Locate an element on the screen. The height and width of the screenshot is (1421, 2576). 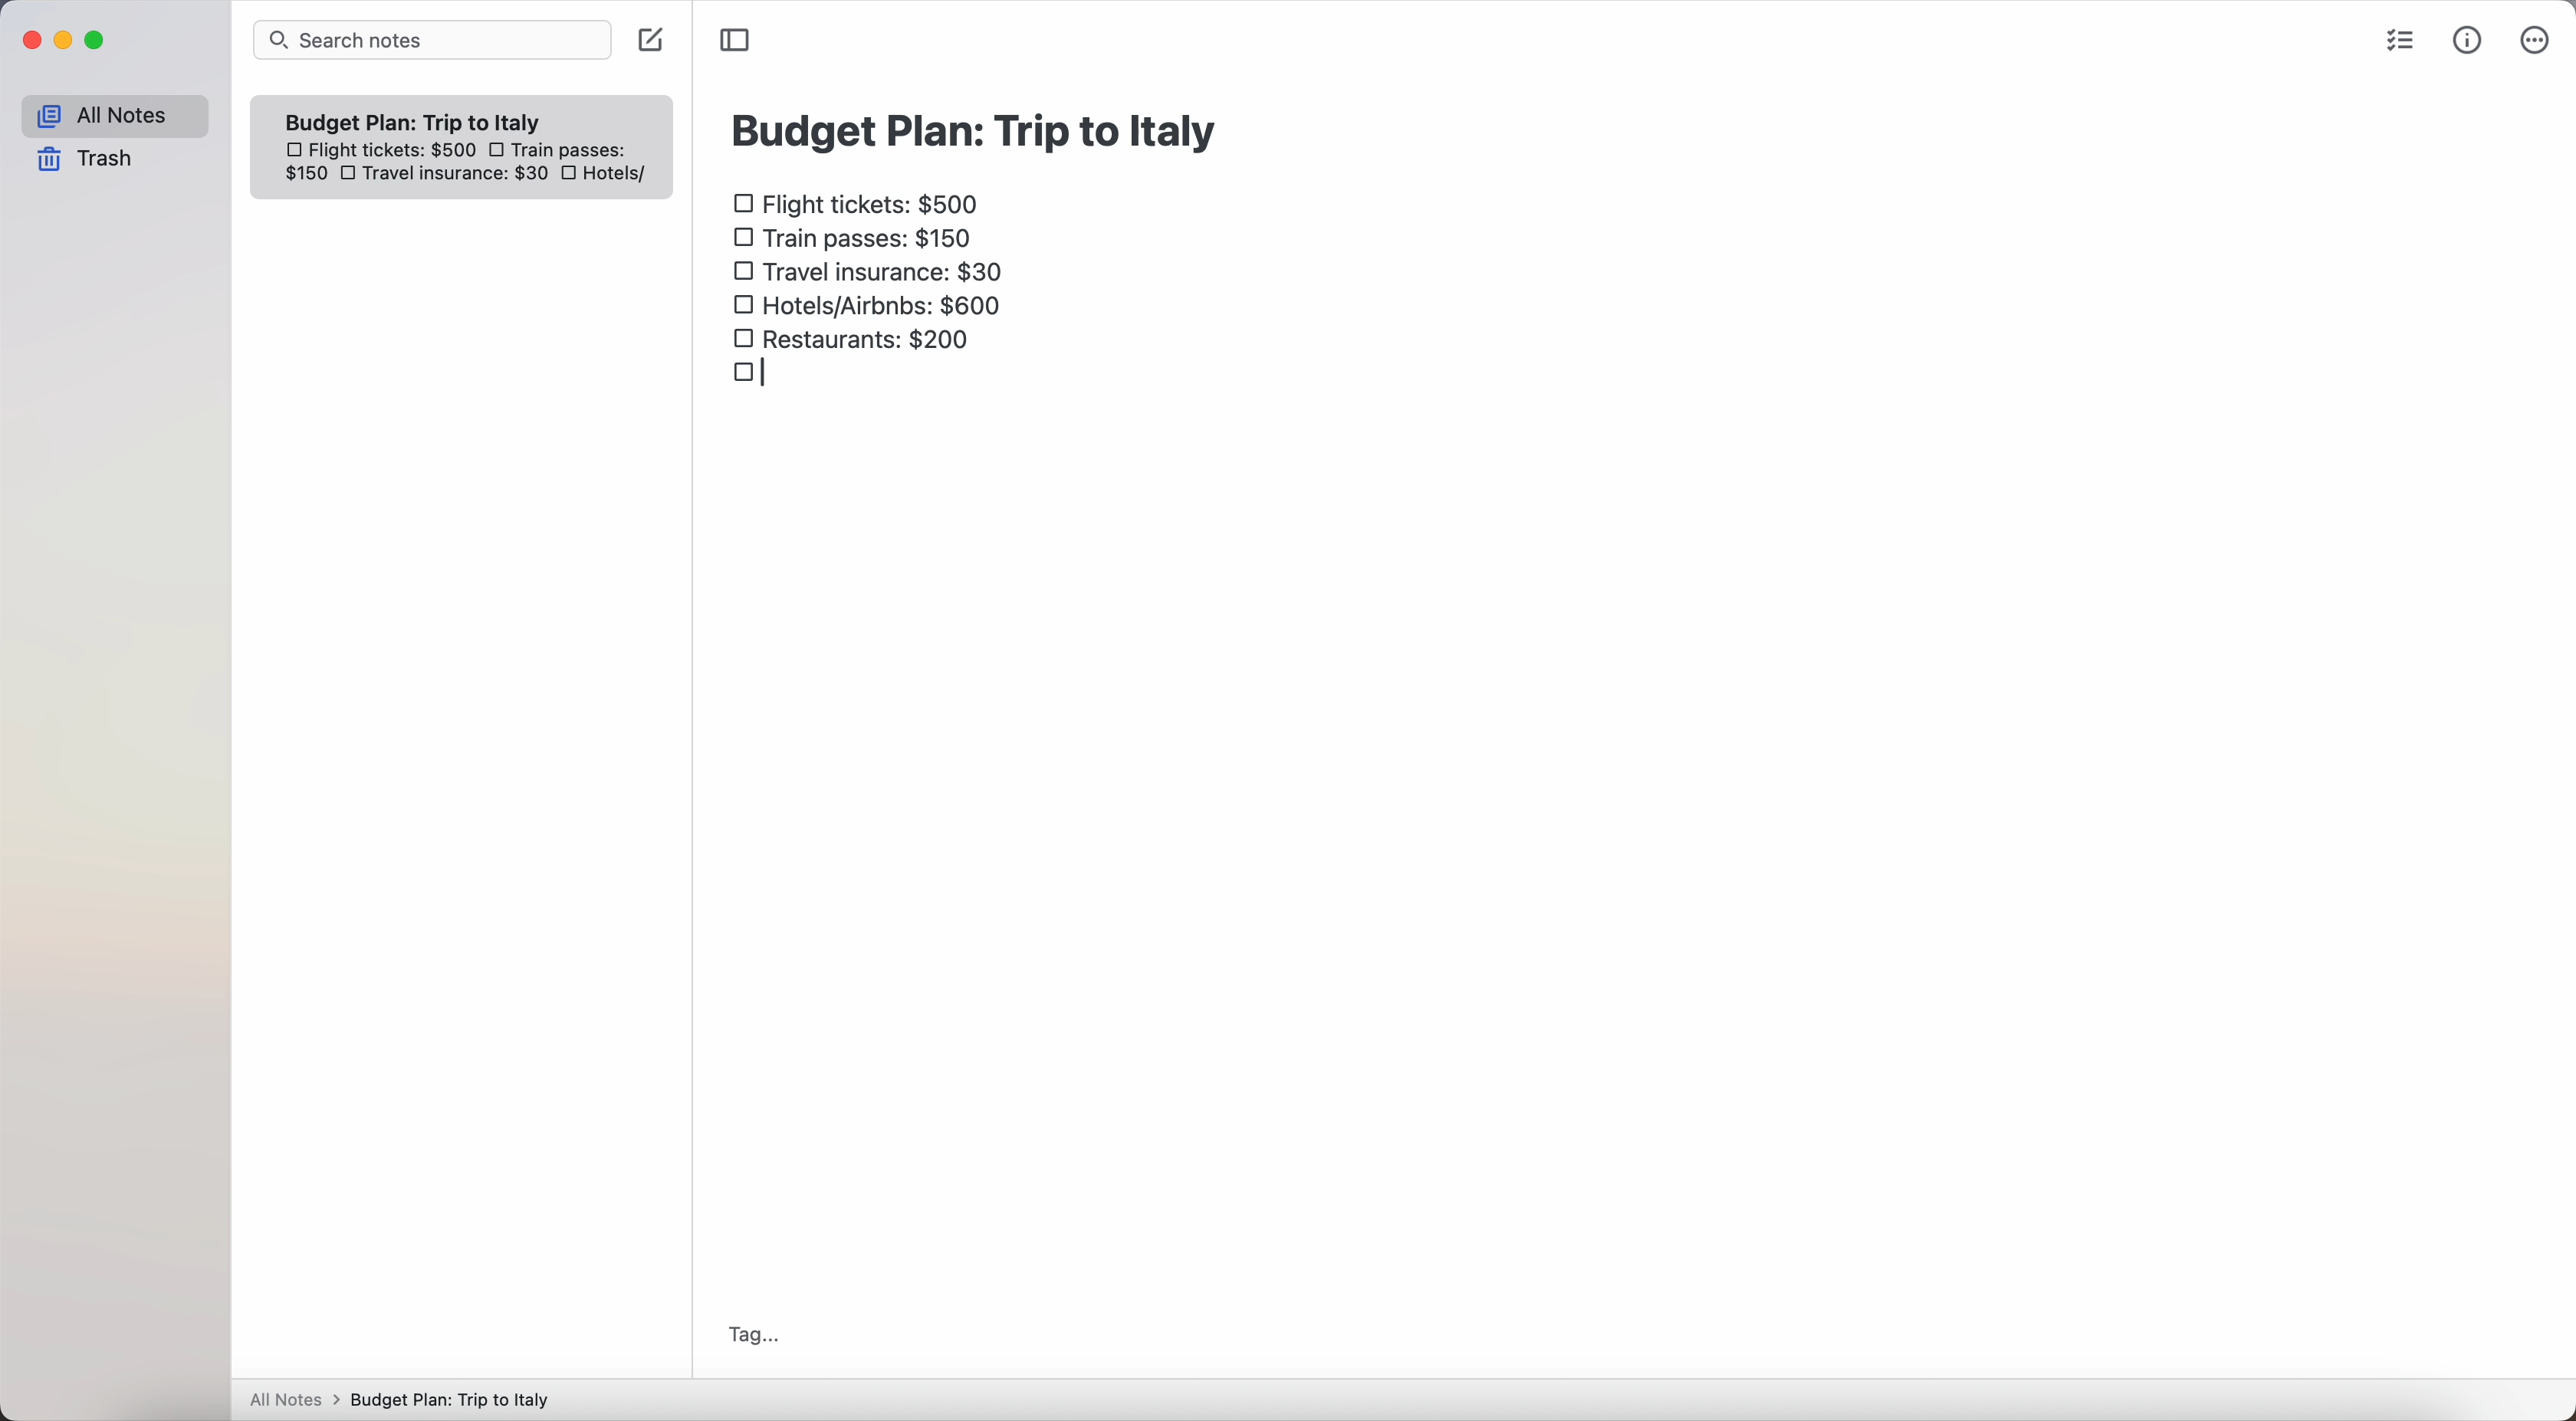
tag is located at coordinates (754, 1335).